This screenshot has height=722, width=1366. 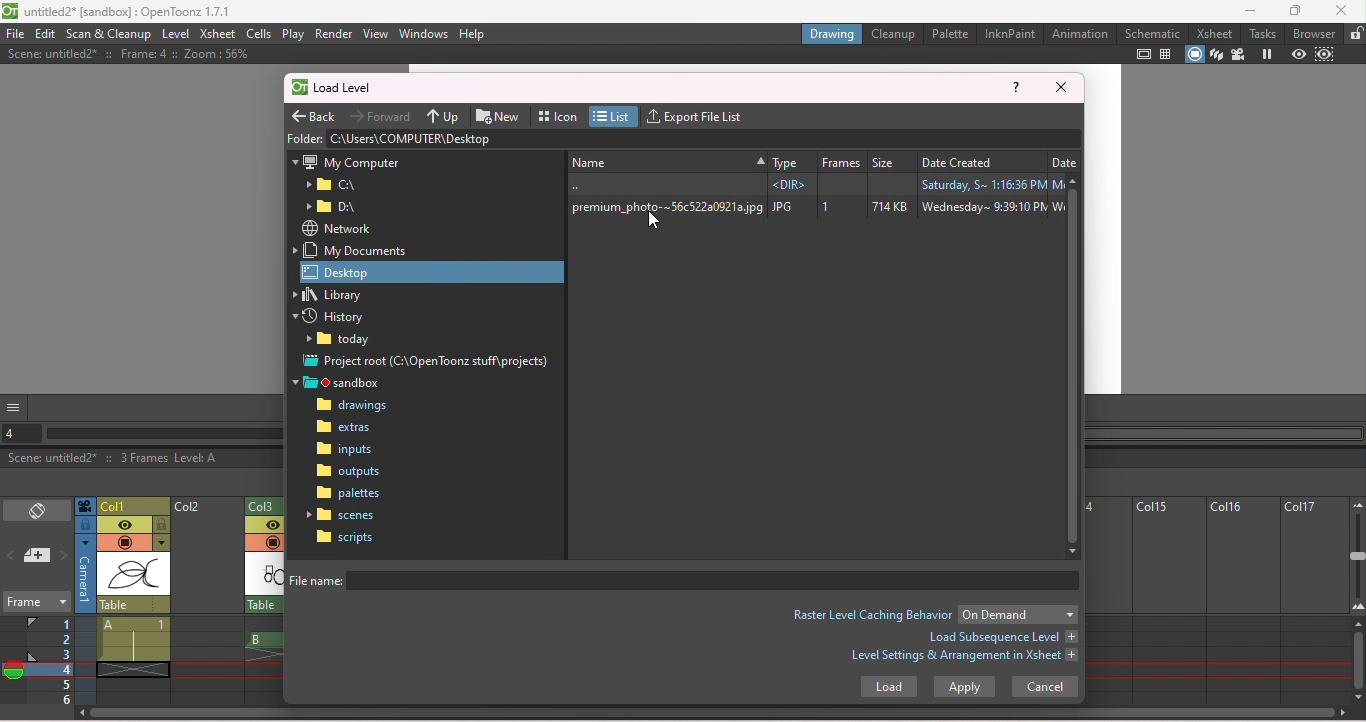 What do you see at coordinates (293, 34) in the screenshot?
I see `Play` at bounding box center [293, 34].